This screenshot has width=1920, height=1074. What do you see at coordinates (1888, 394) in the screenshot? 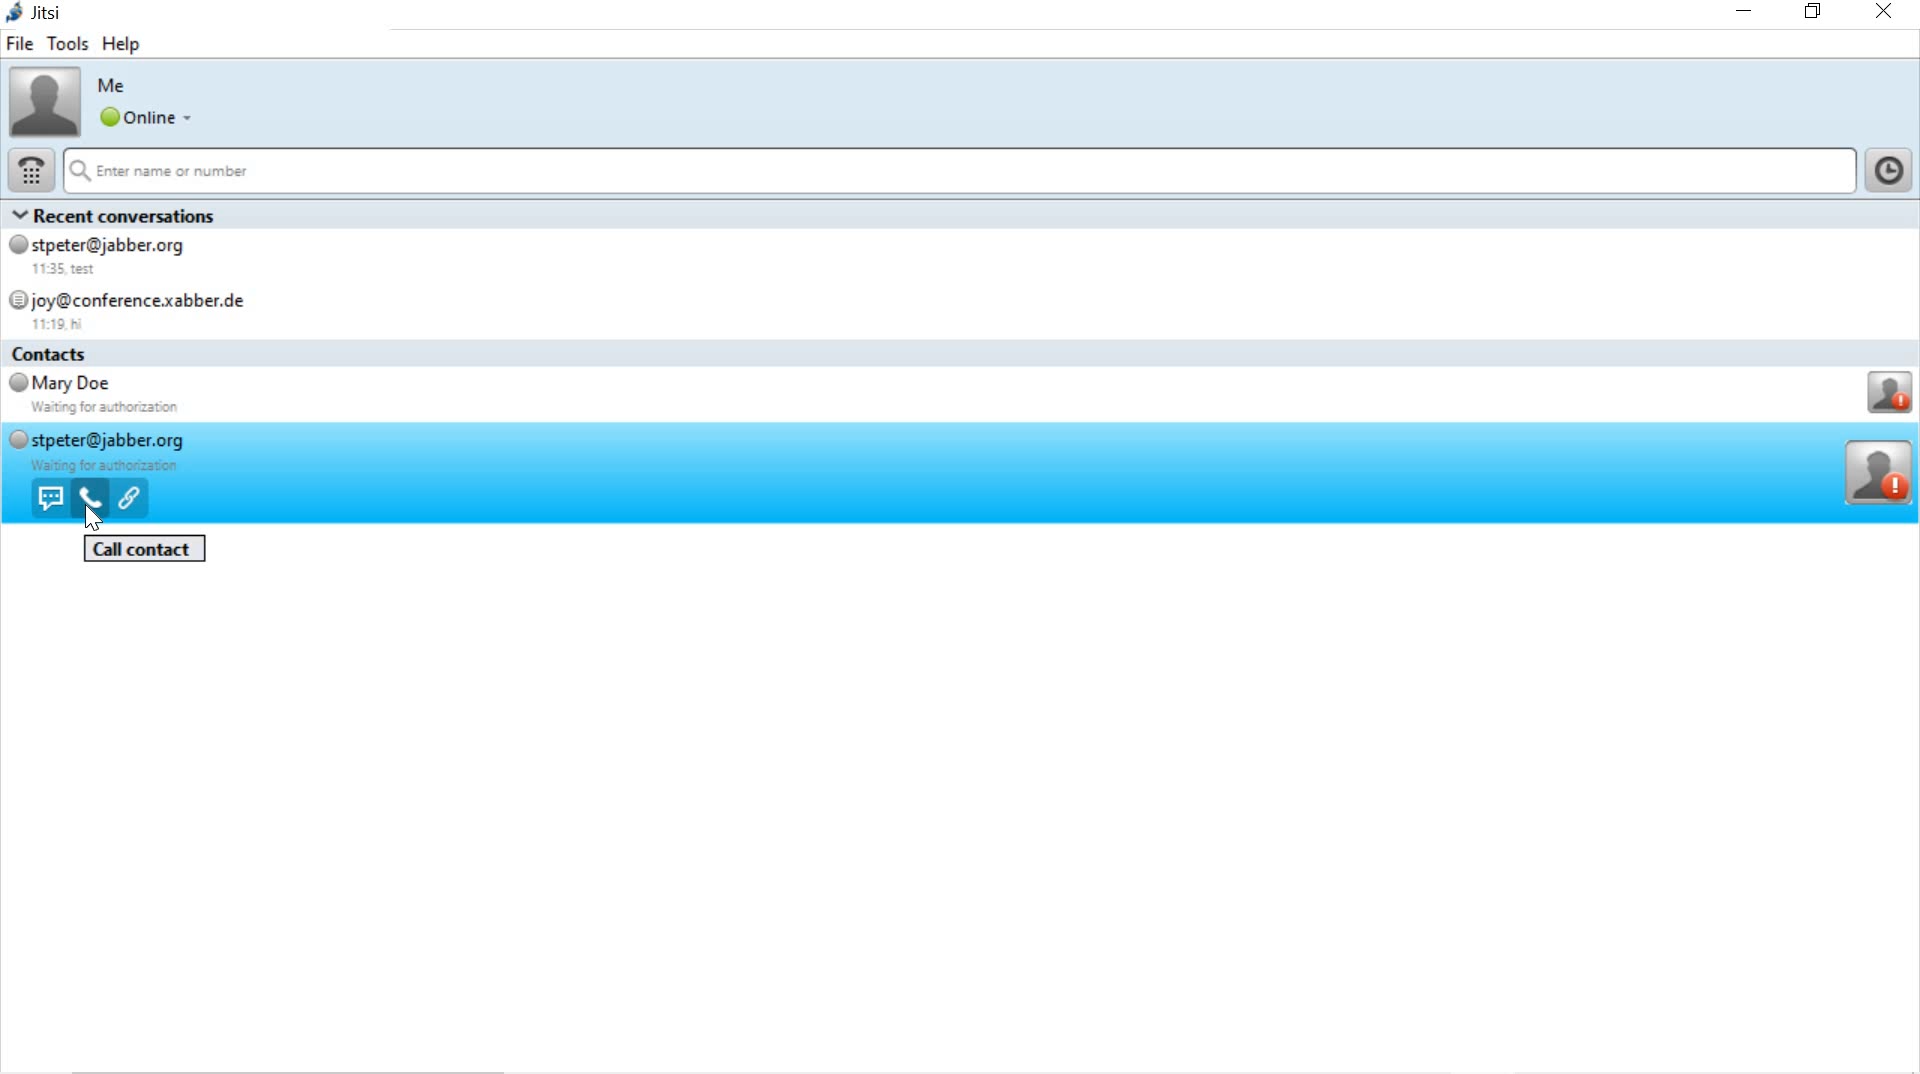
I see `Profile` at bounding box center [1888, 394].